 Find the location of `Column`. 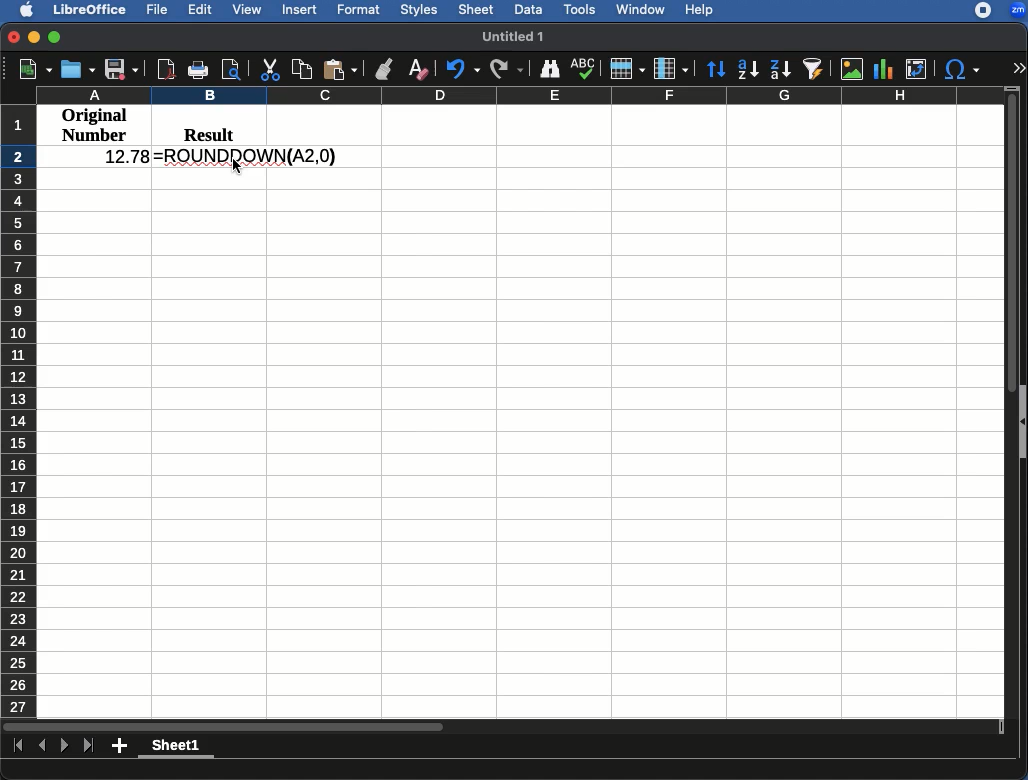

Column is located at coordinates (671, 69).